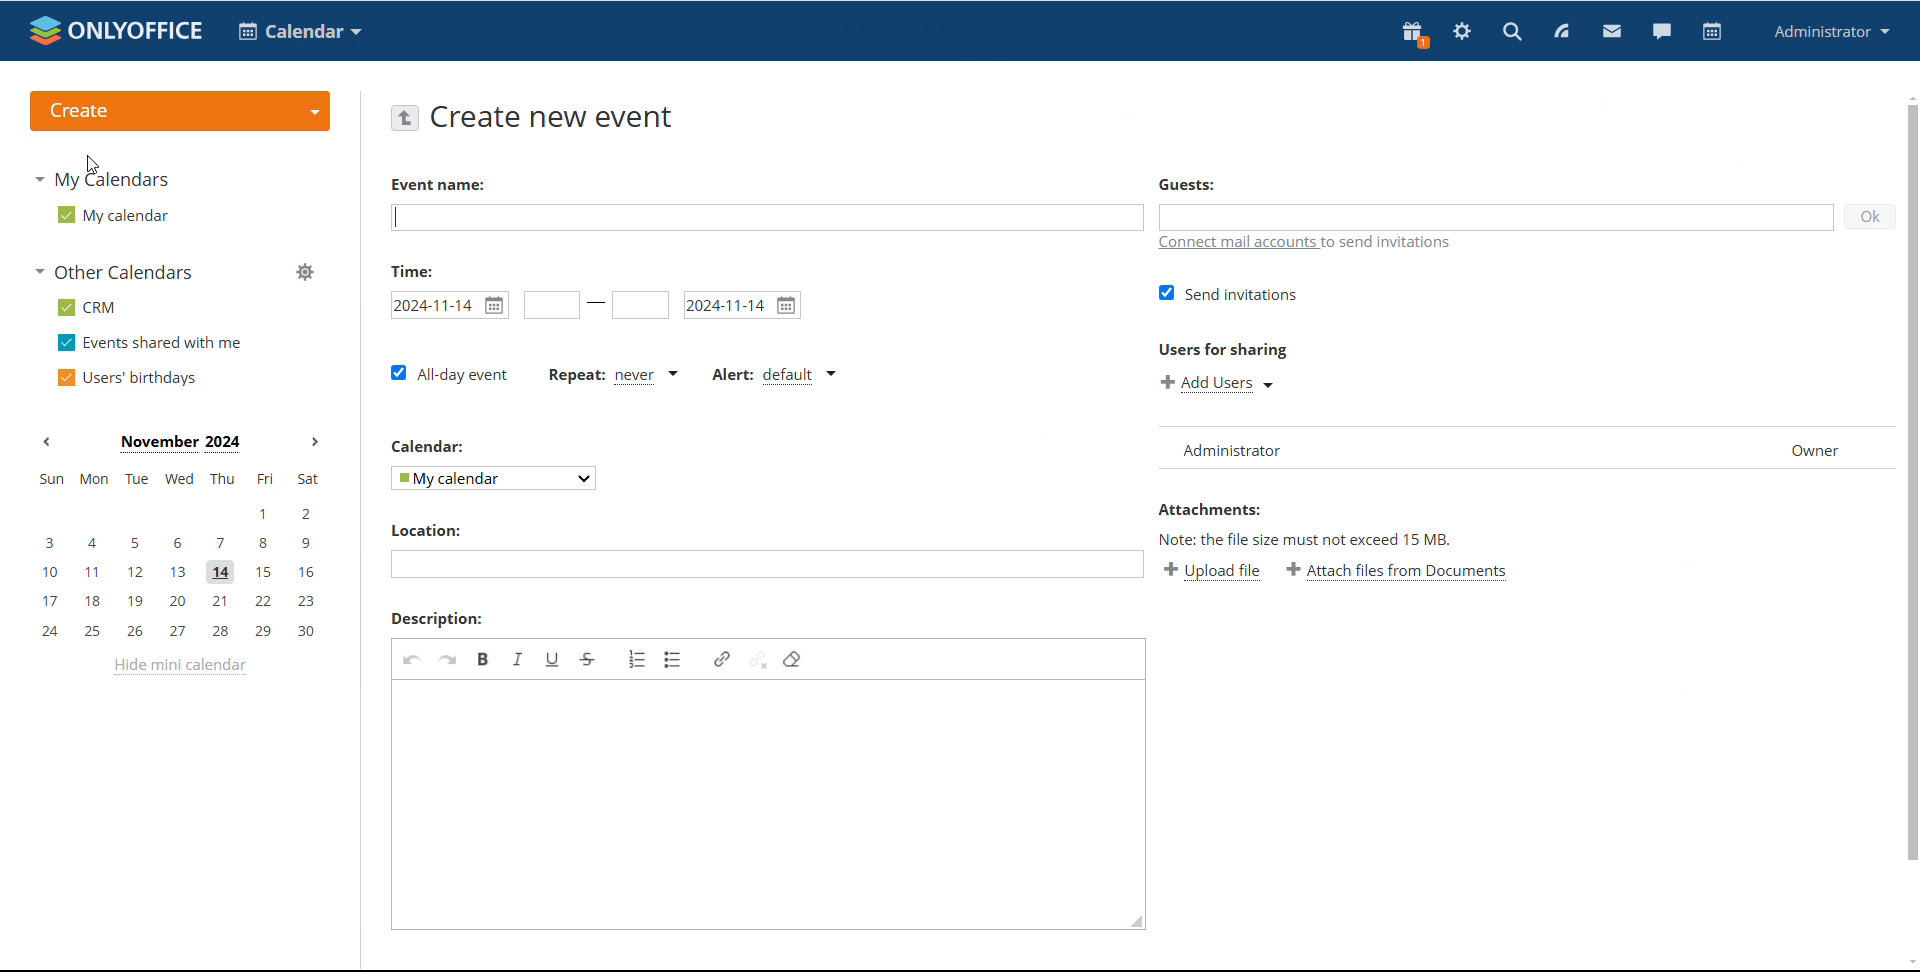 Image resolution: width=1920 pixels, height=972 pixels. Describe the element at coordinates (518, 658) in the screenshot. I see `italic` at that location.